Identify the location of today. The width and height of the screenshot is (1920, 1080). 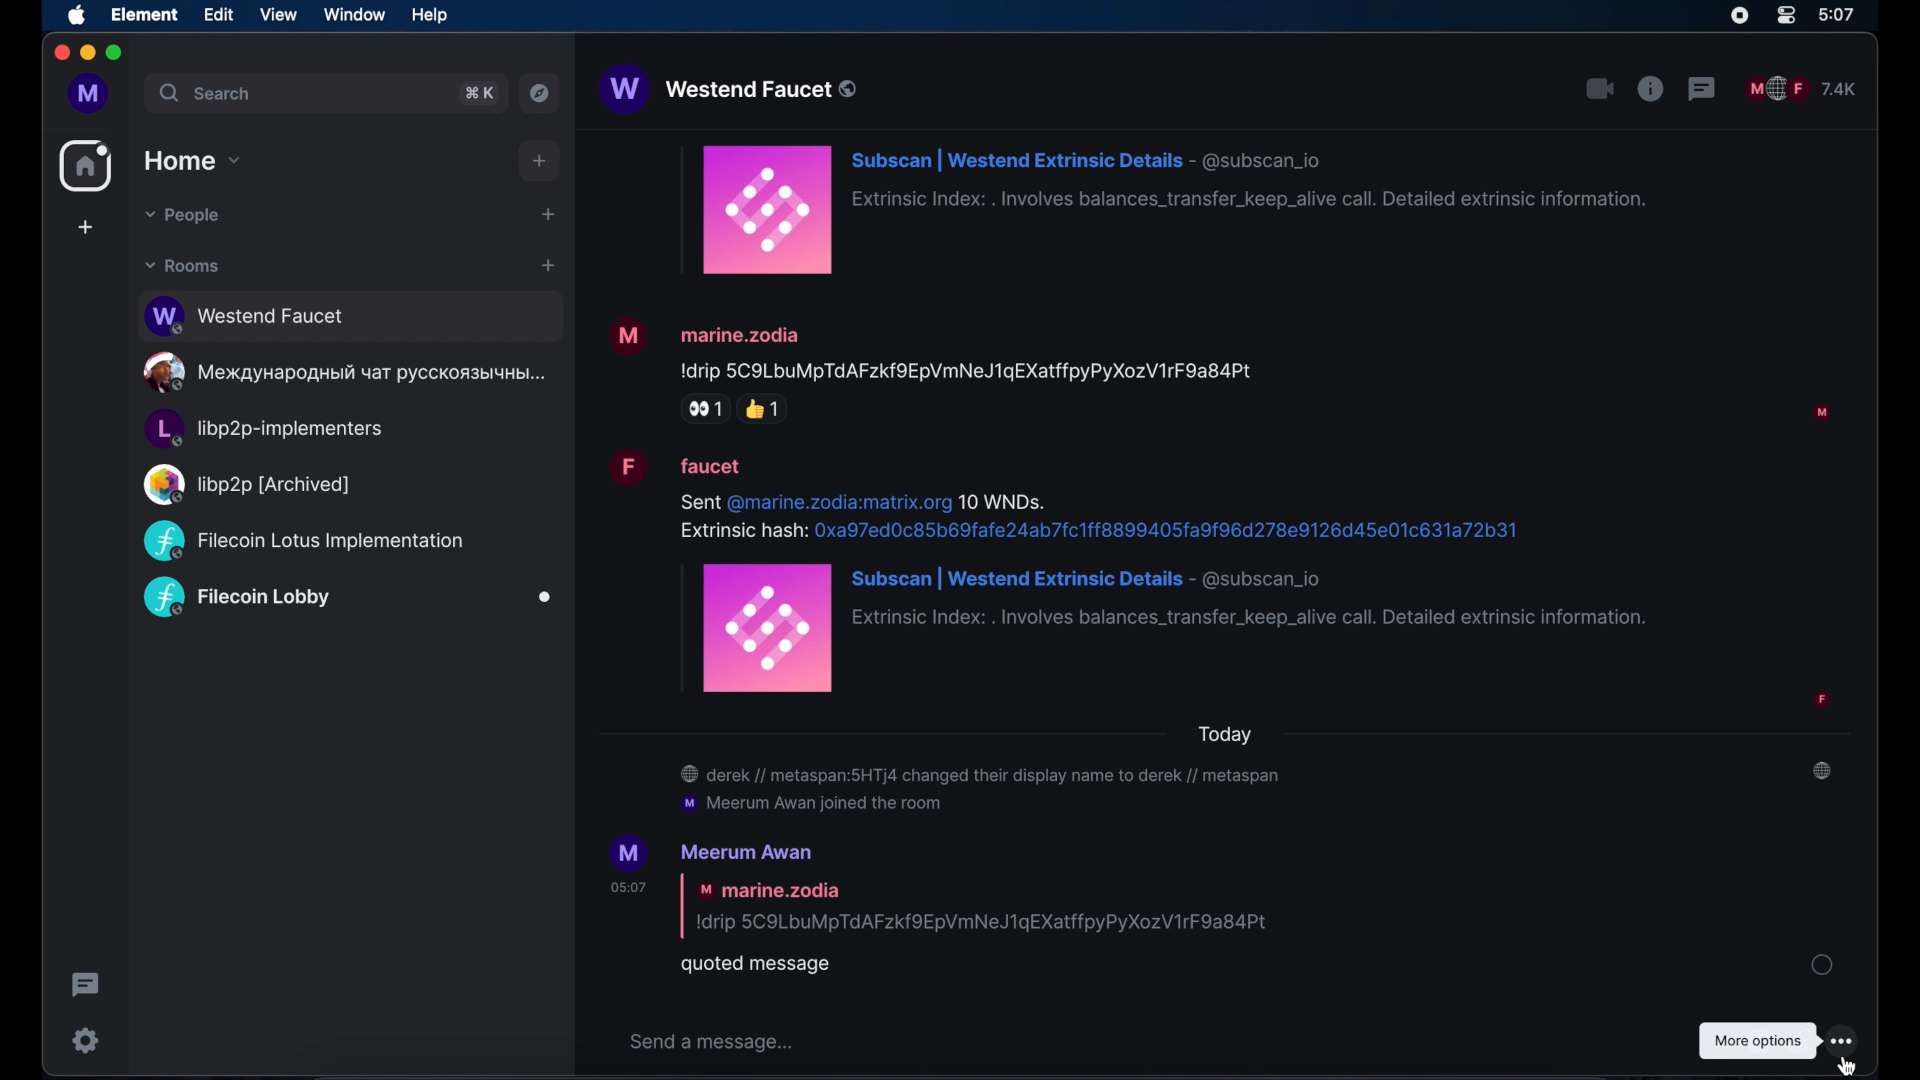
(1228, 735).